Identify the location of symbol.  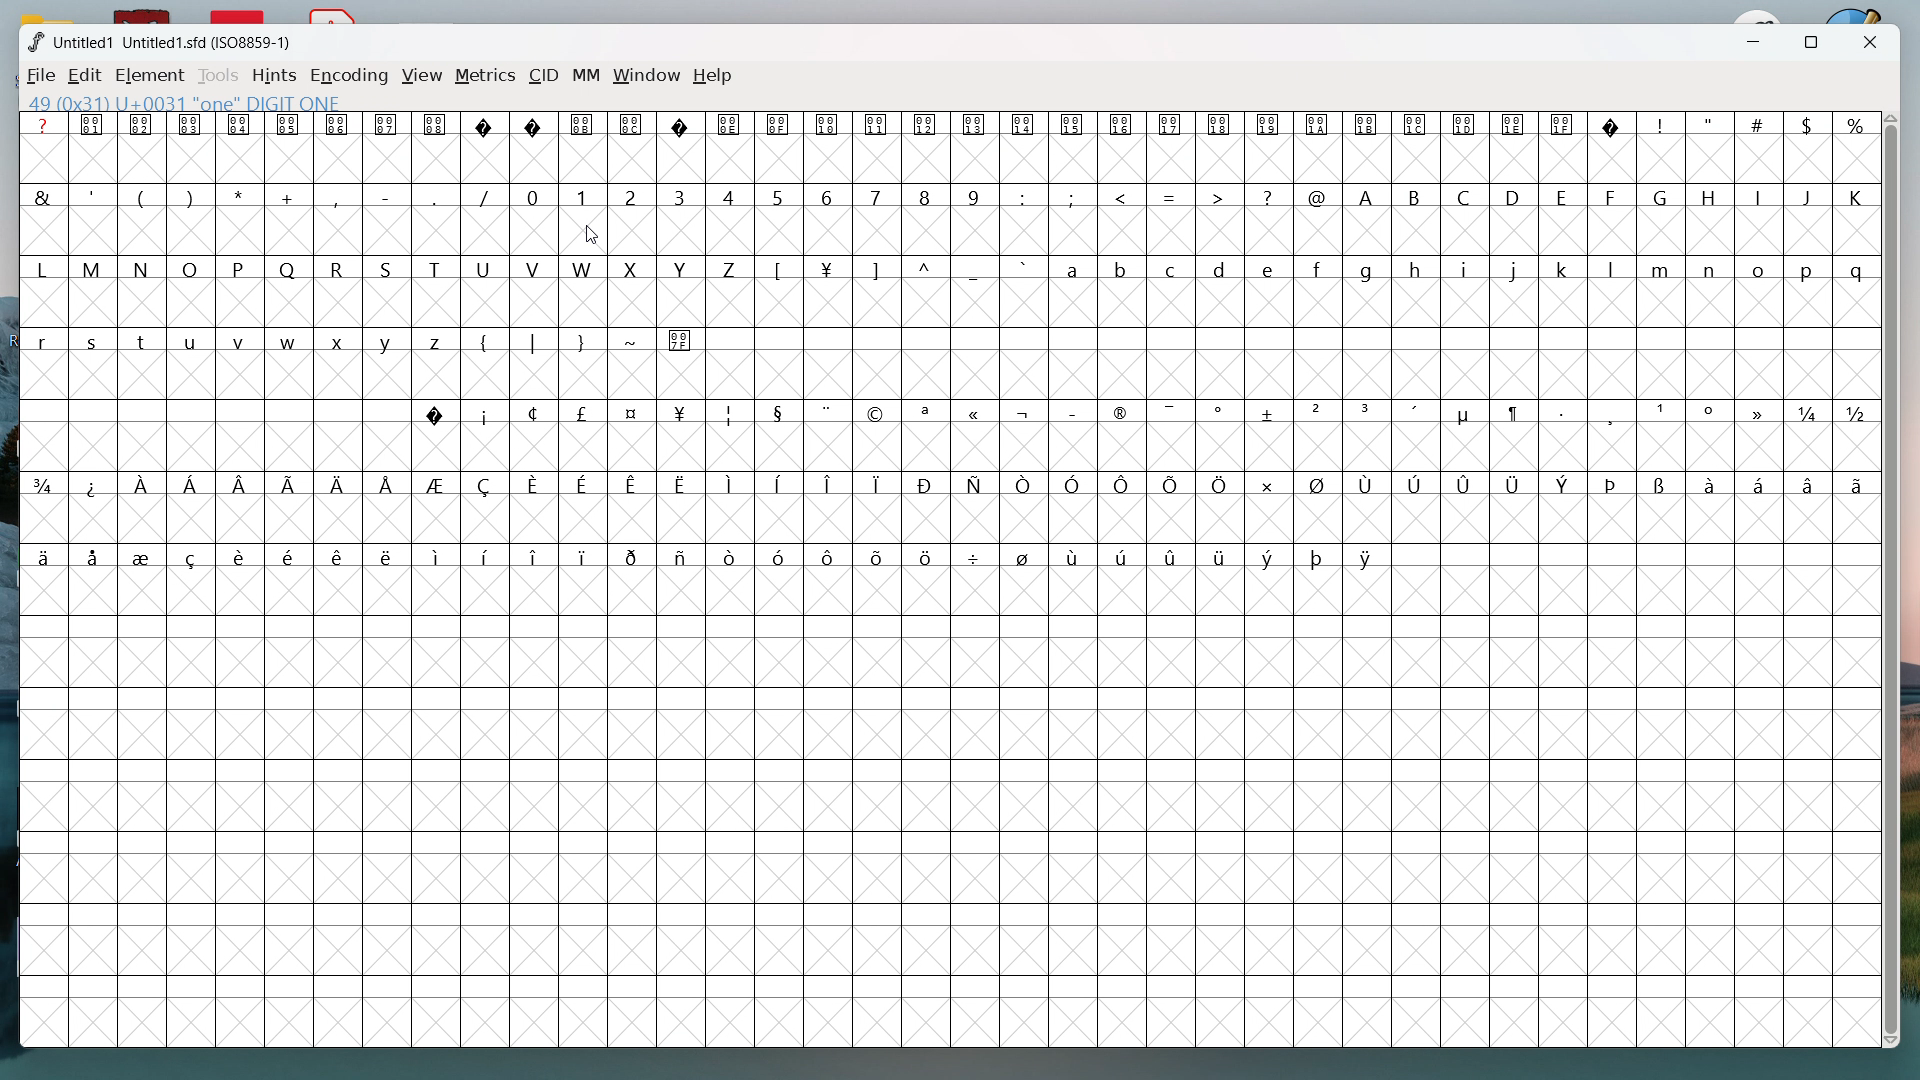
(635, 555).